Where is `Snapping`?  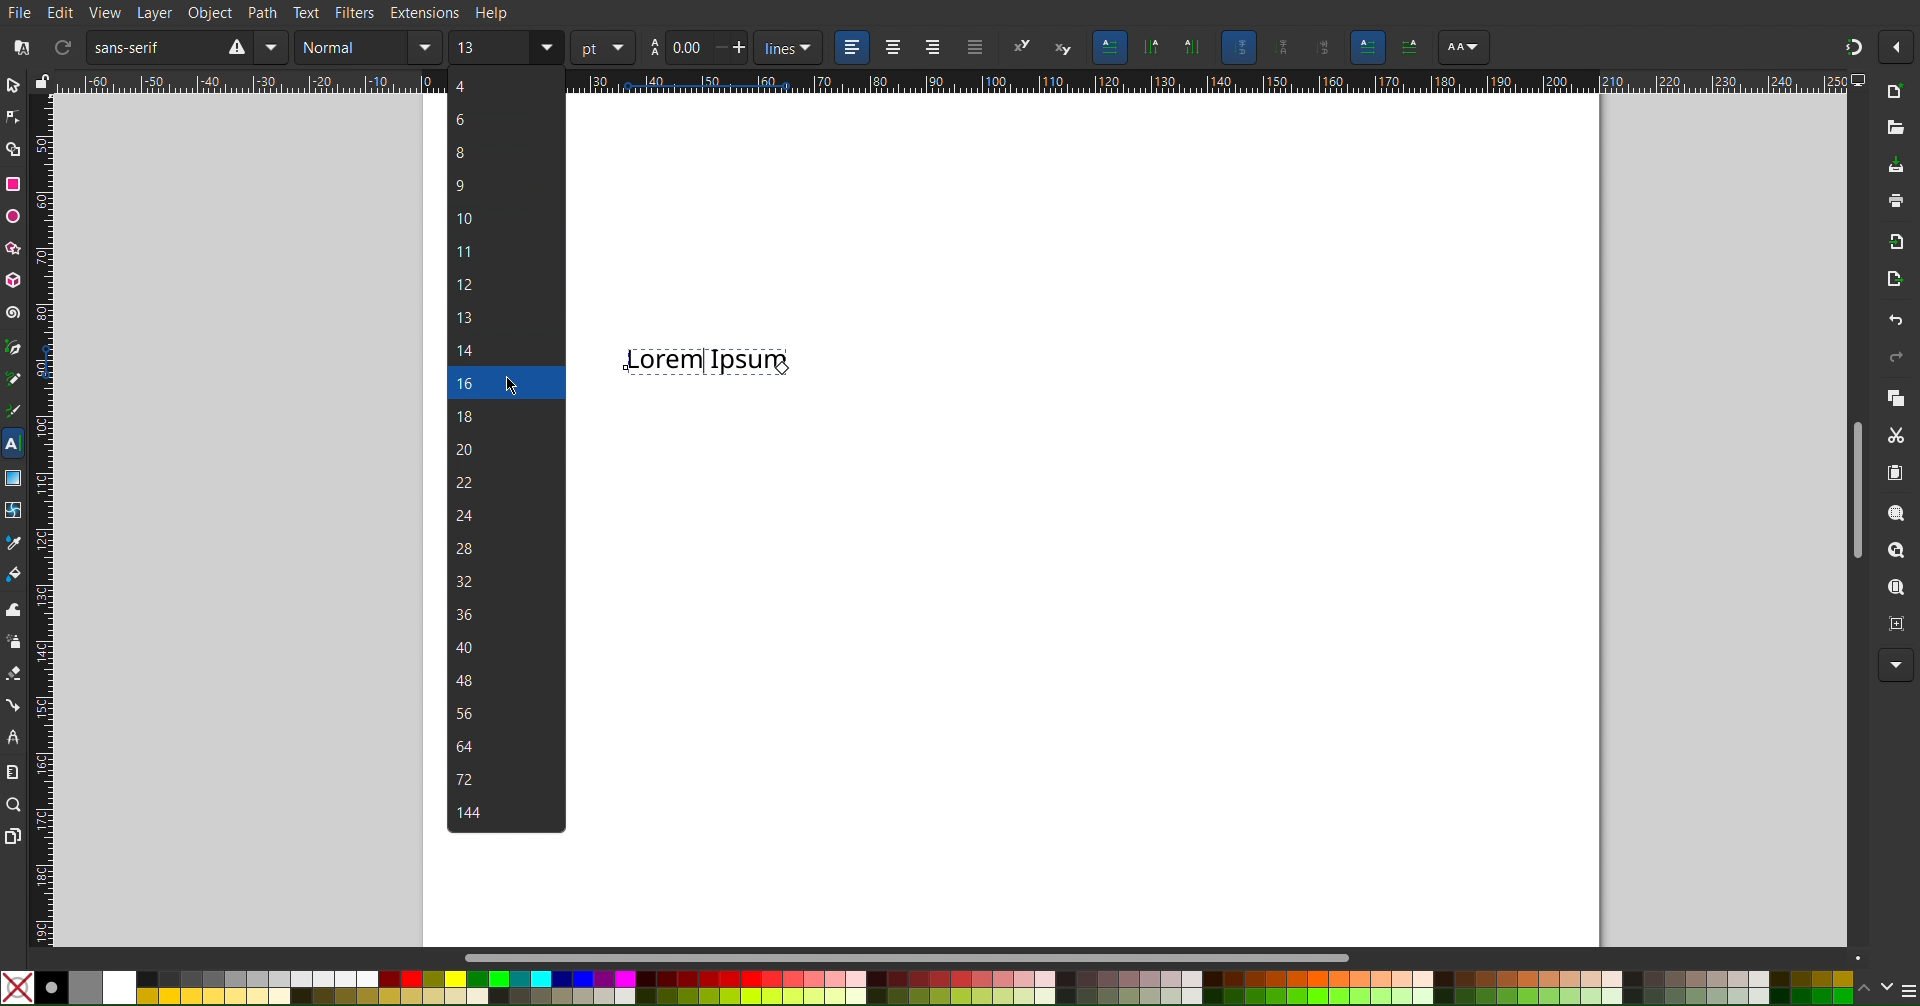 Snapping is located at coordinates (1853, 47).